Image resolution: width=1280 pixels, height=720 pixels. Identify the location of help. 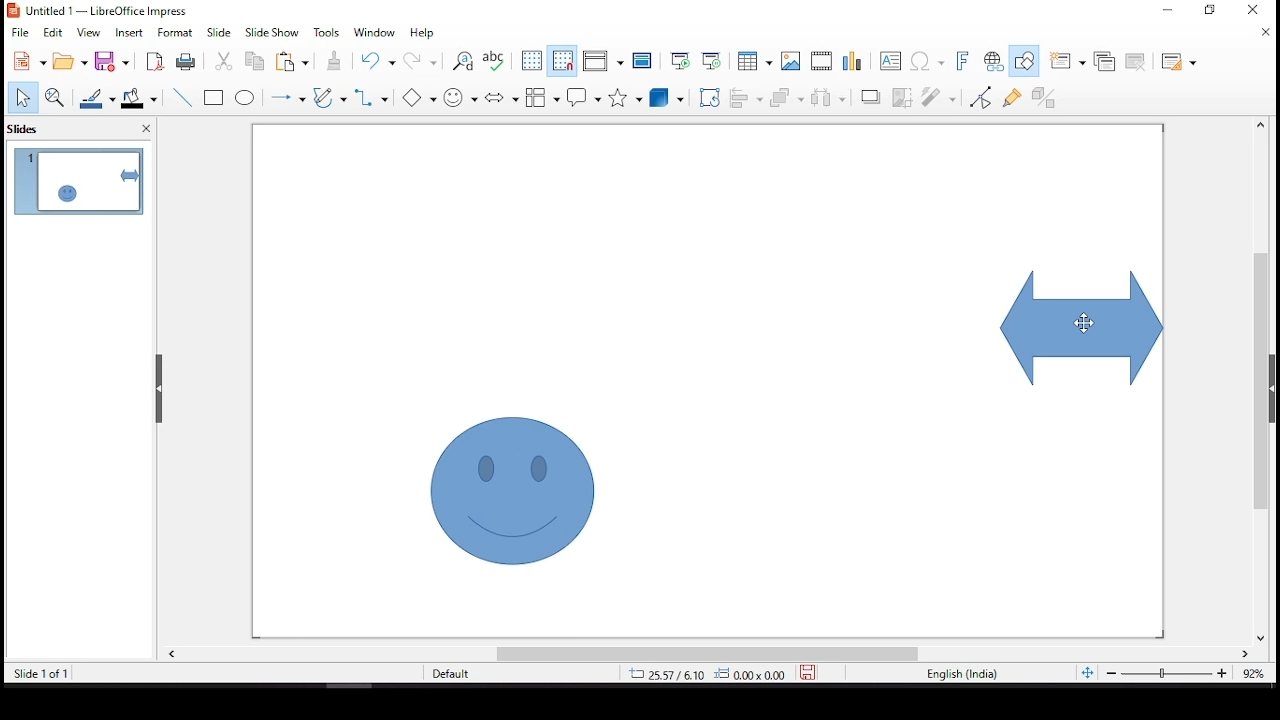
(423, 34).